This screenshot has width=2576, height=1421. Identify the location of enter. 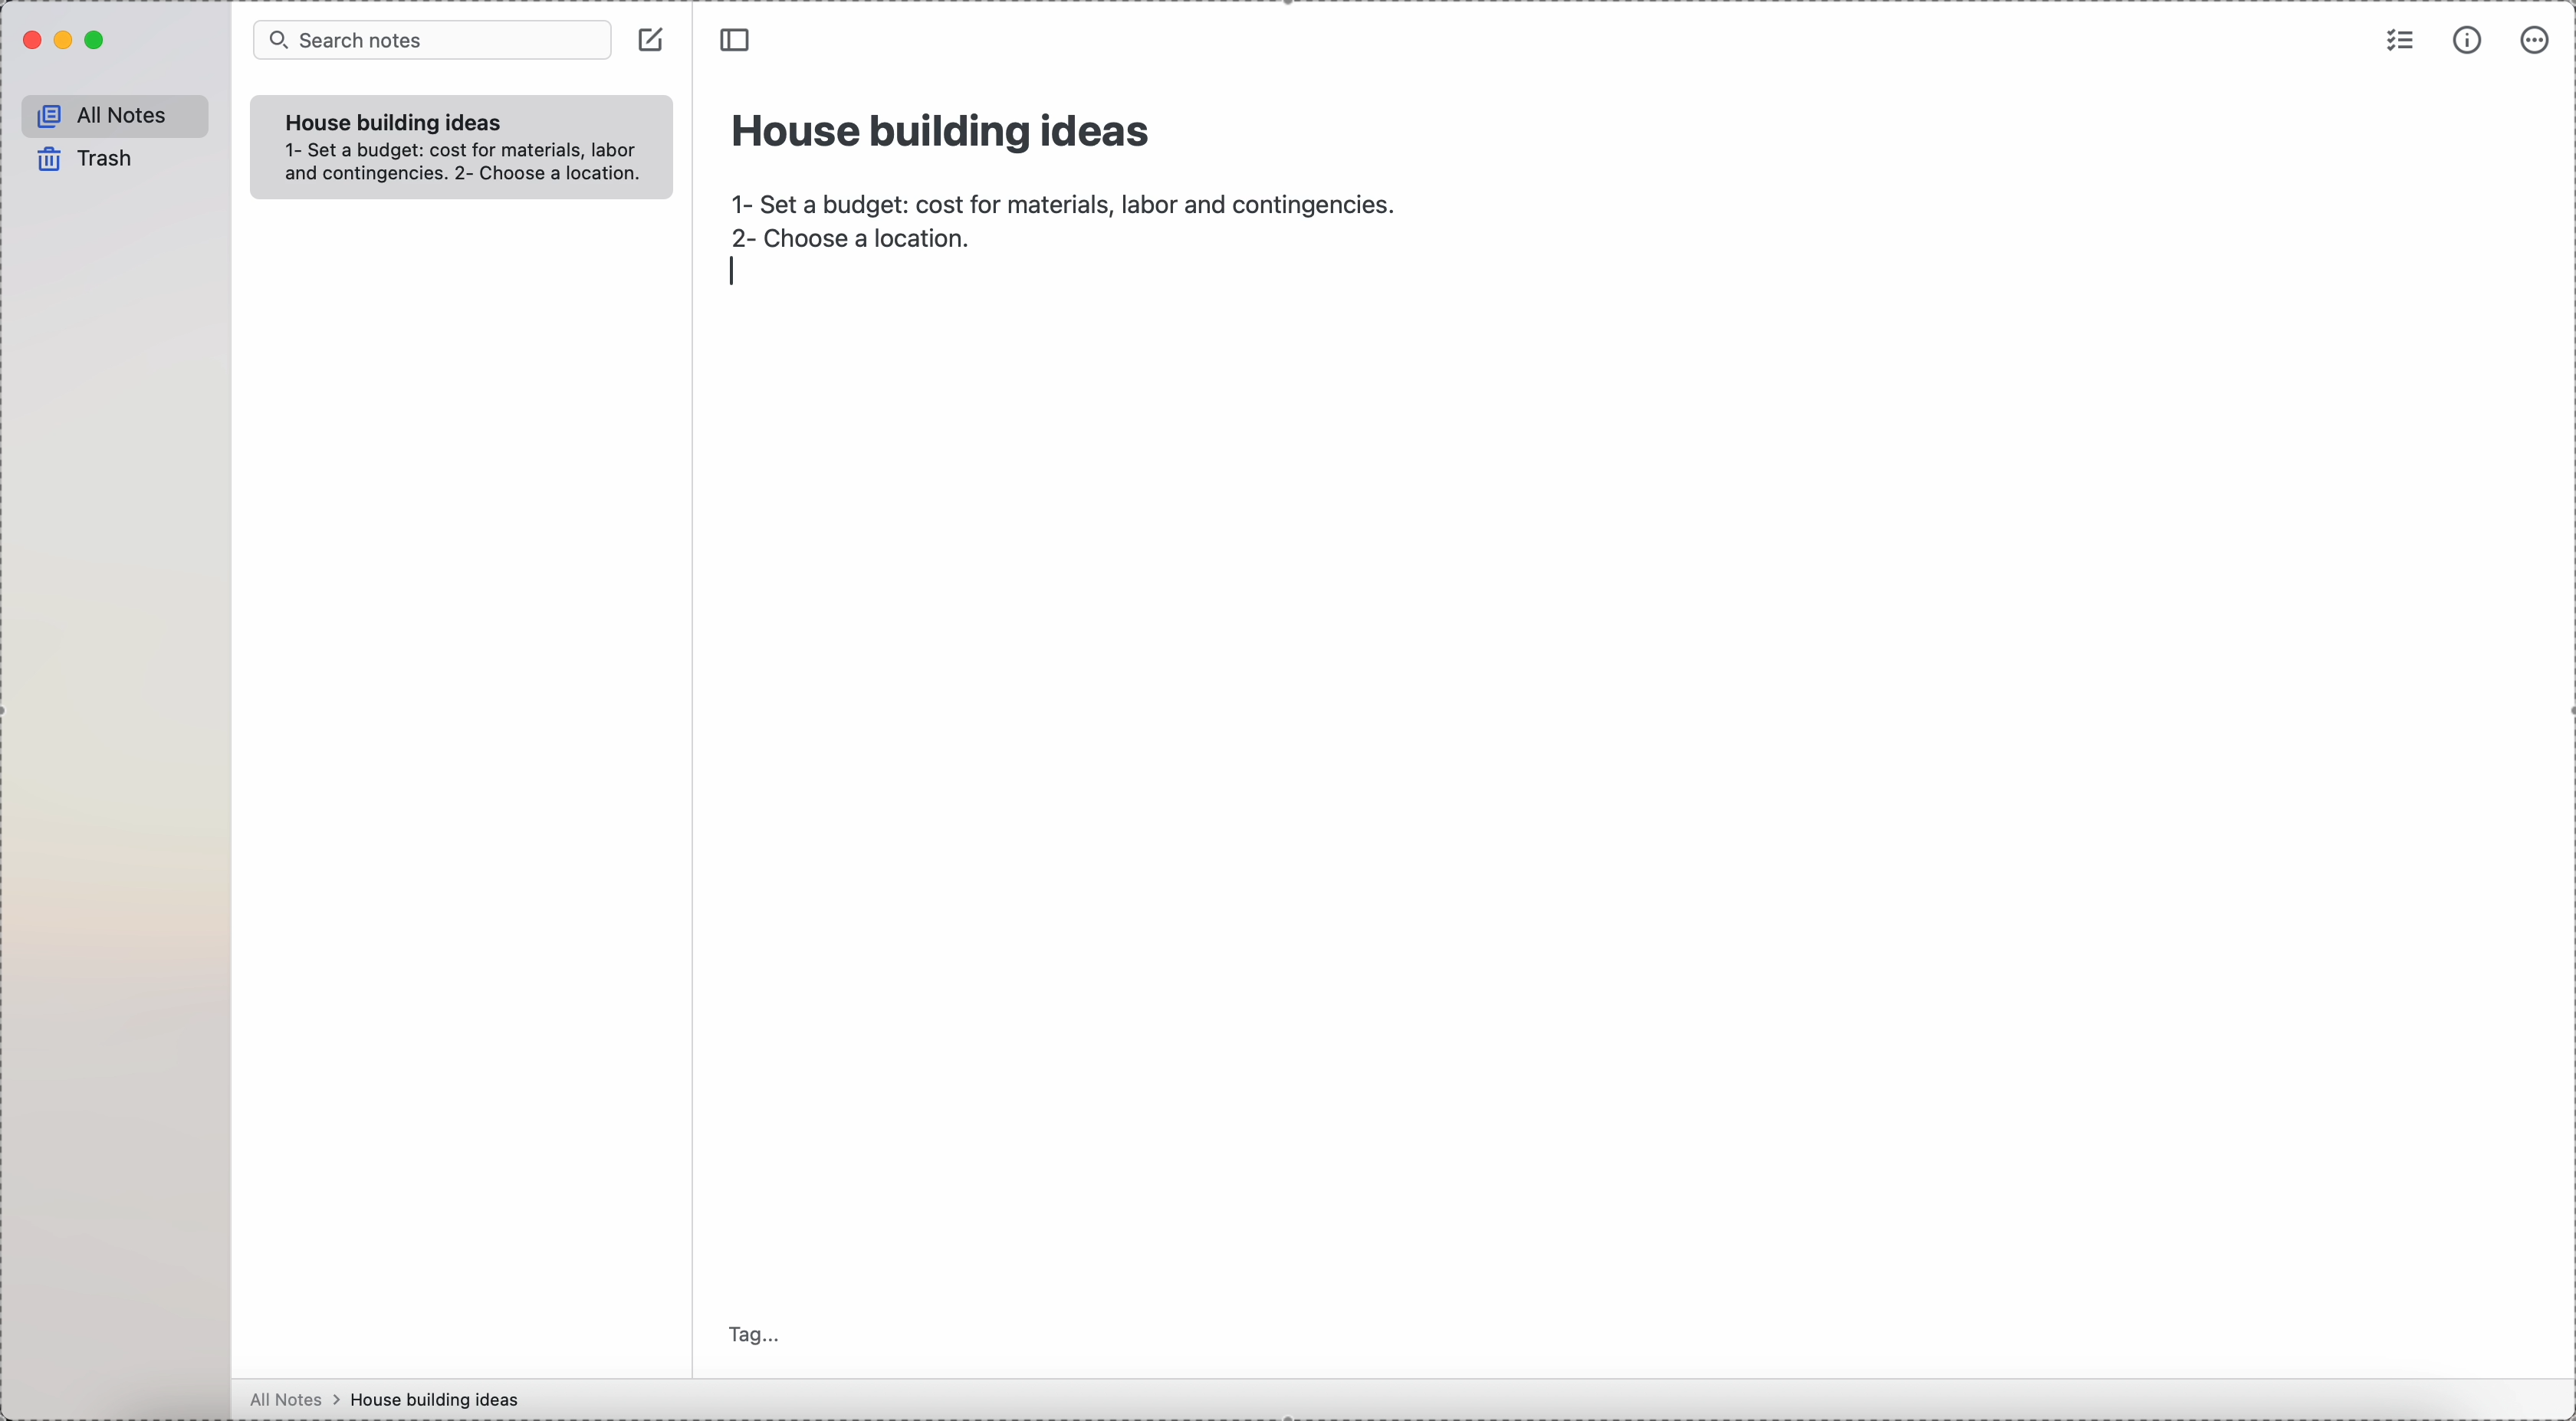
(736, 271).